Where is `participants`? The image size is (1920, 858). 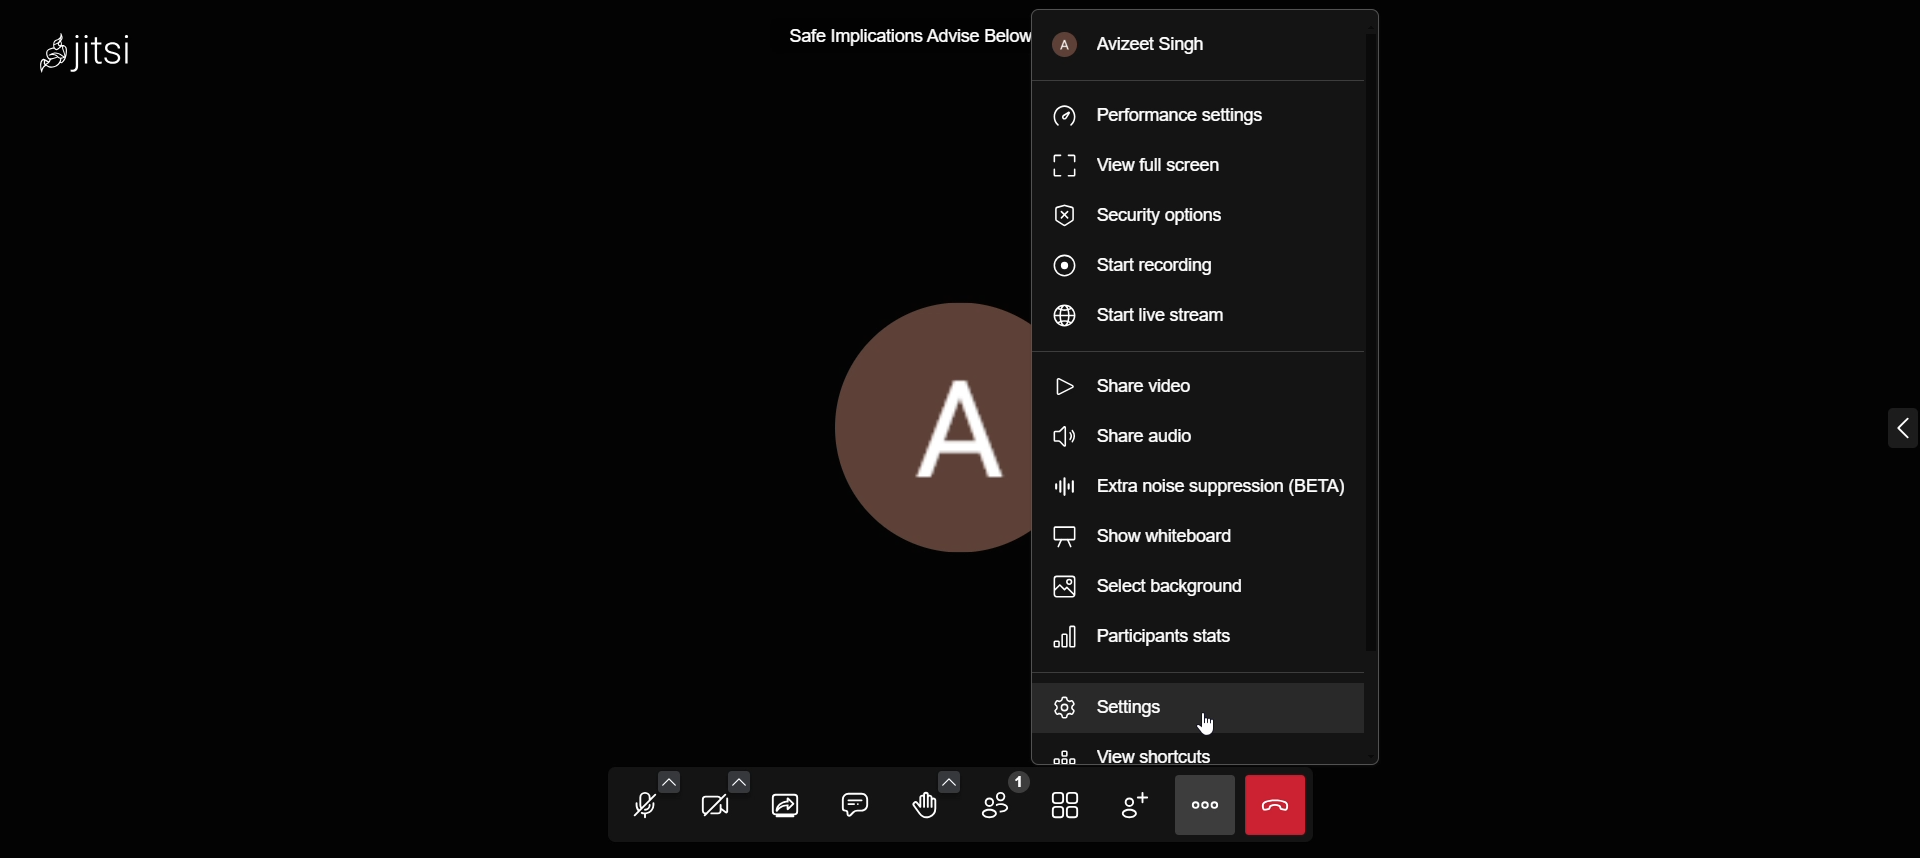
participants is located at coordinates (1004, 797).